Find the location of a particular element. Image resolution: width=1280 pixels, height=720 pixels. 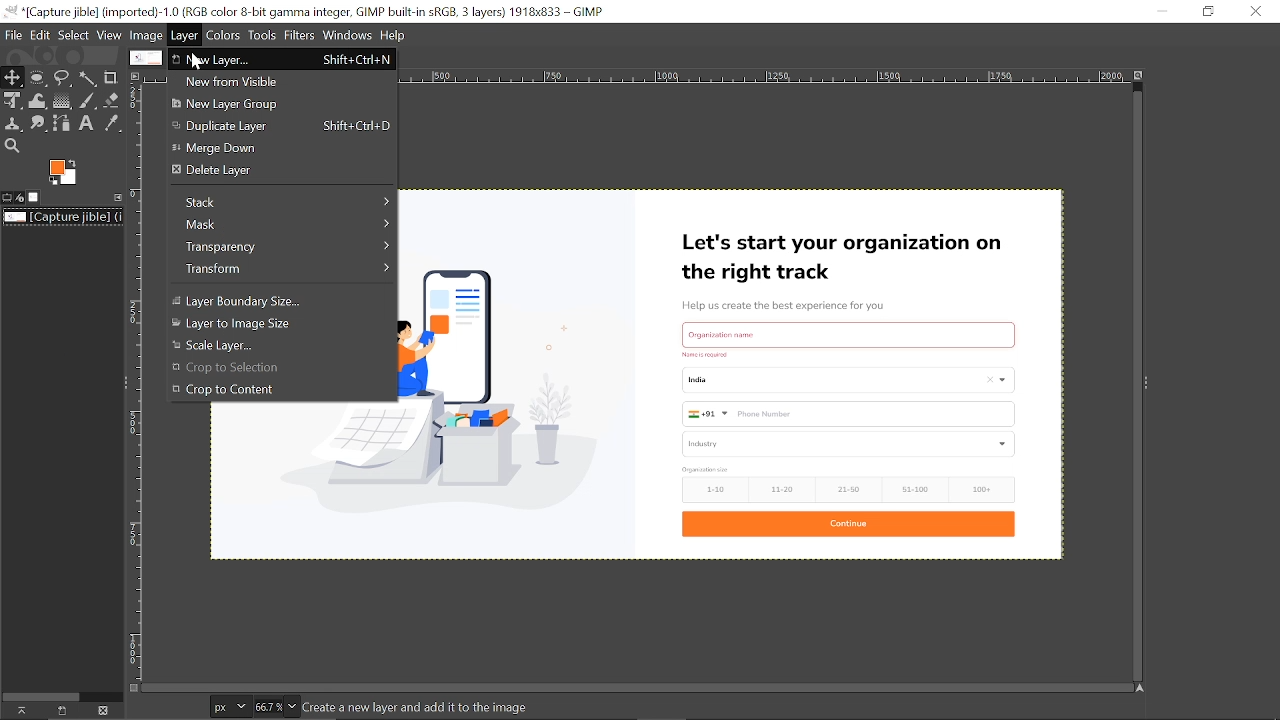

Close tab is located at coordinates (174, 57).